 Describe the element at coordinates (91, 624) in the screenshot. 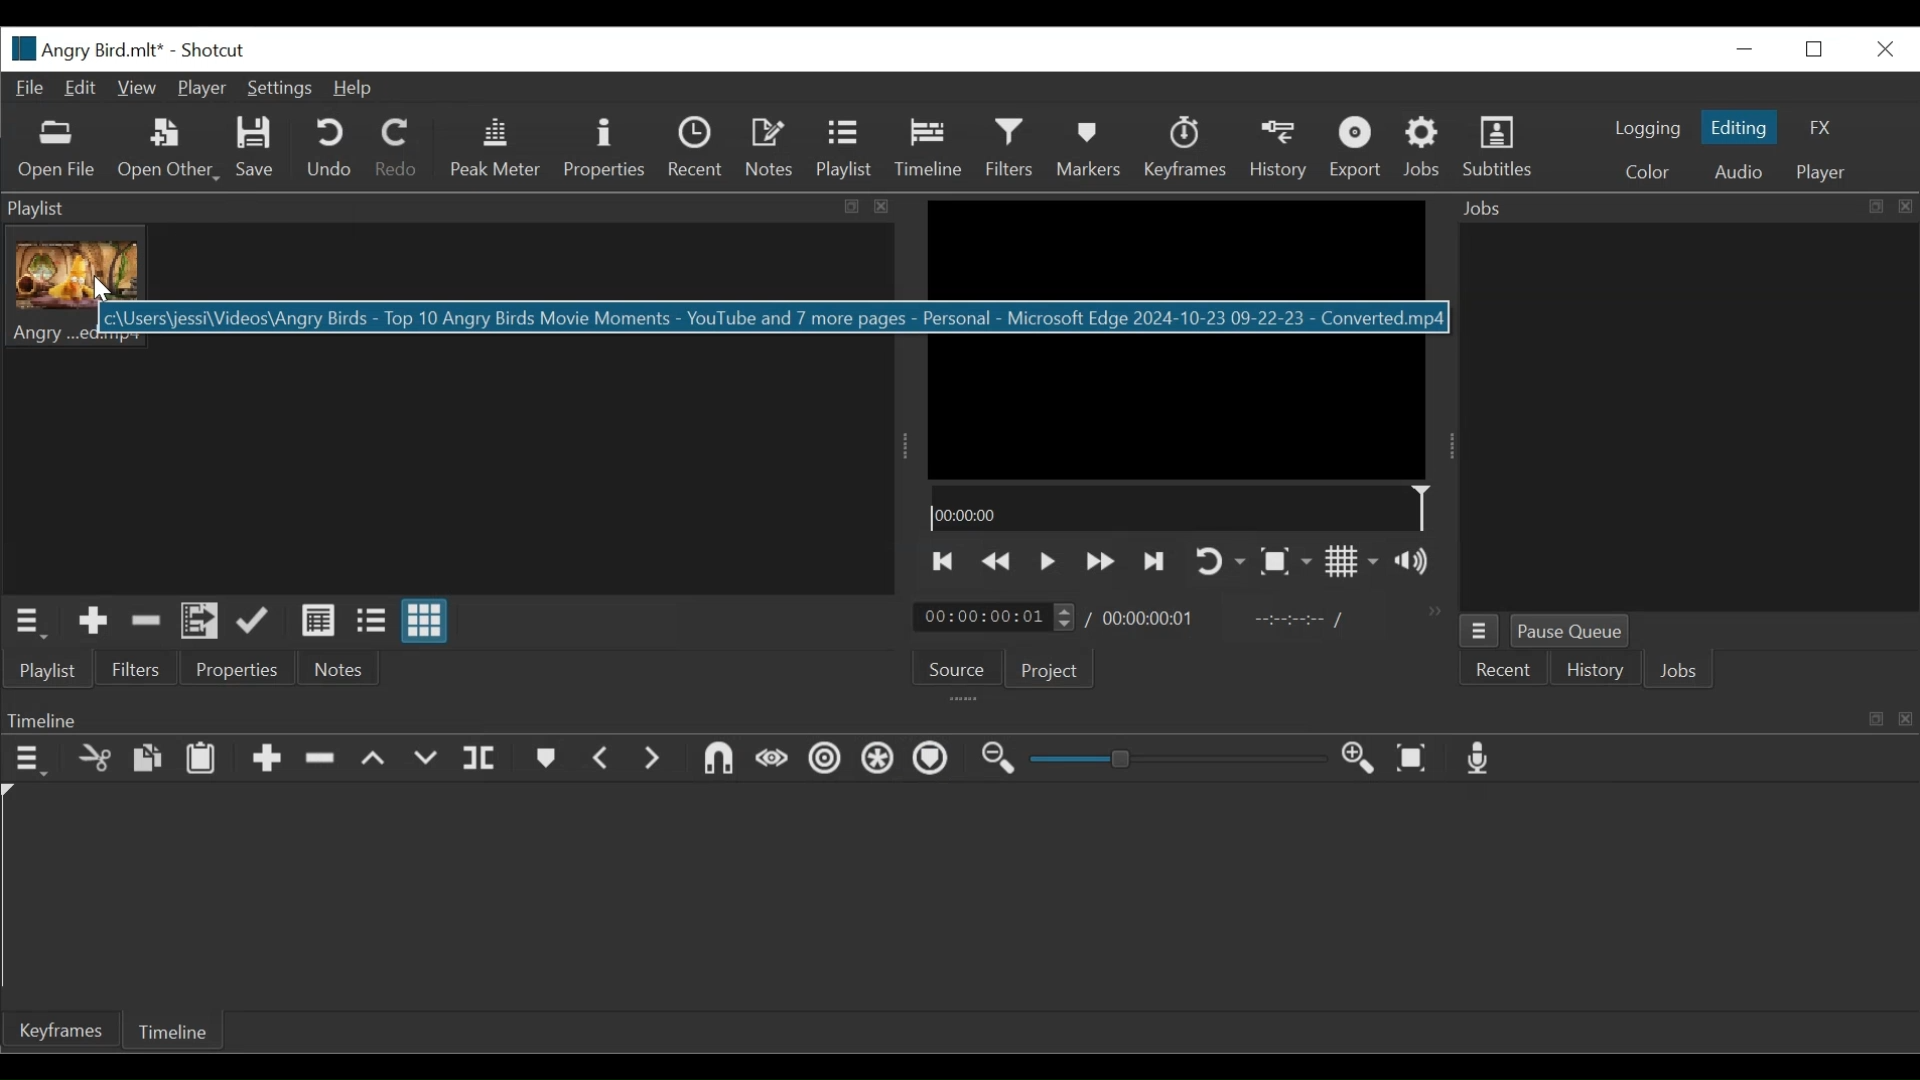

I see `Add the source to the playlist` at that location.